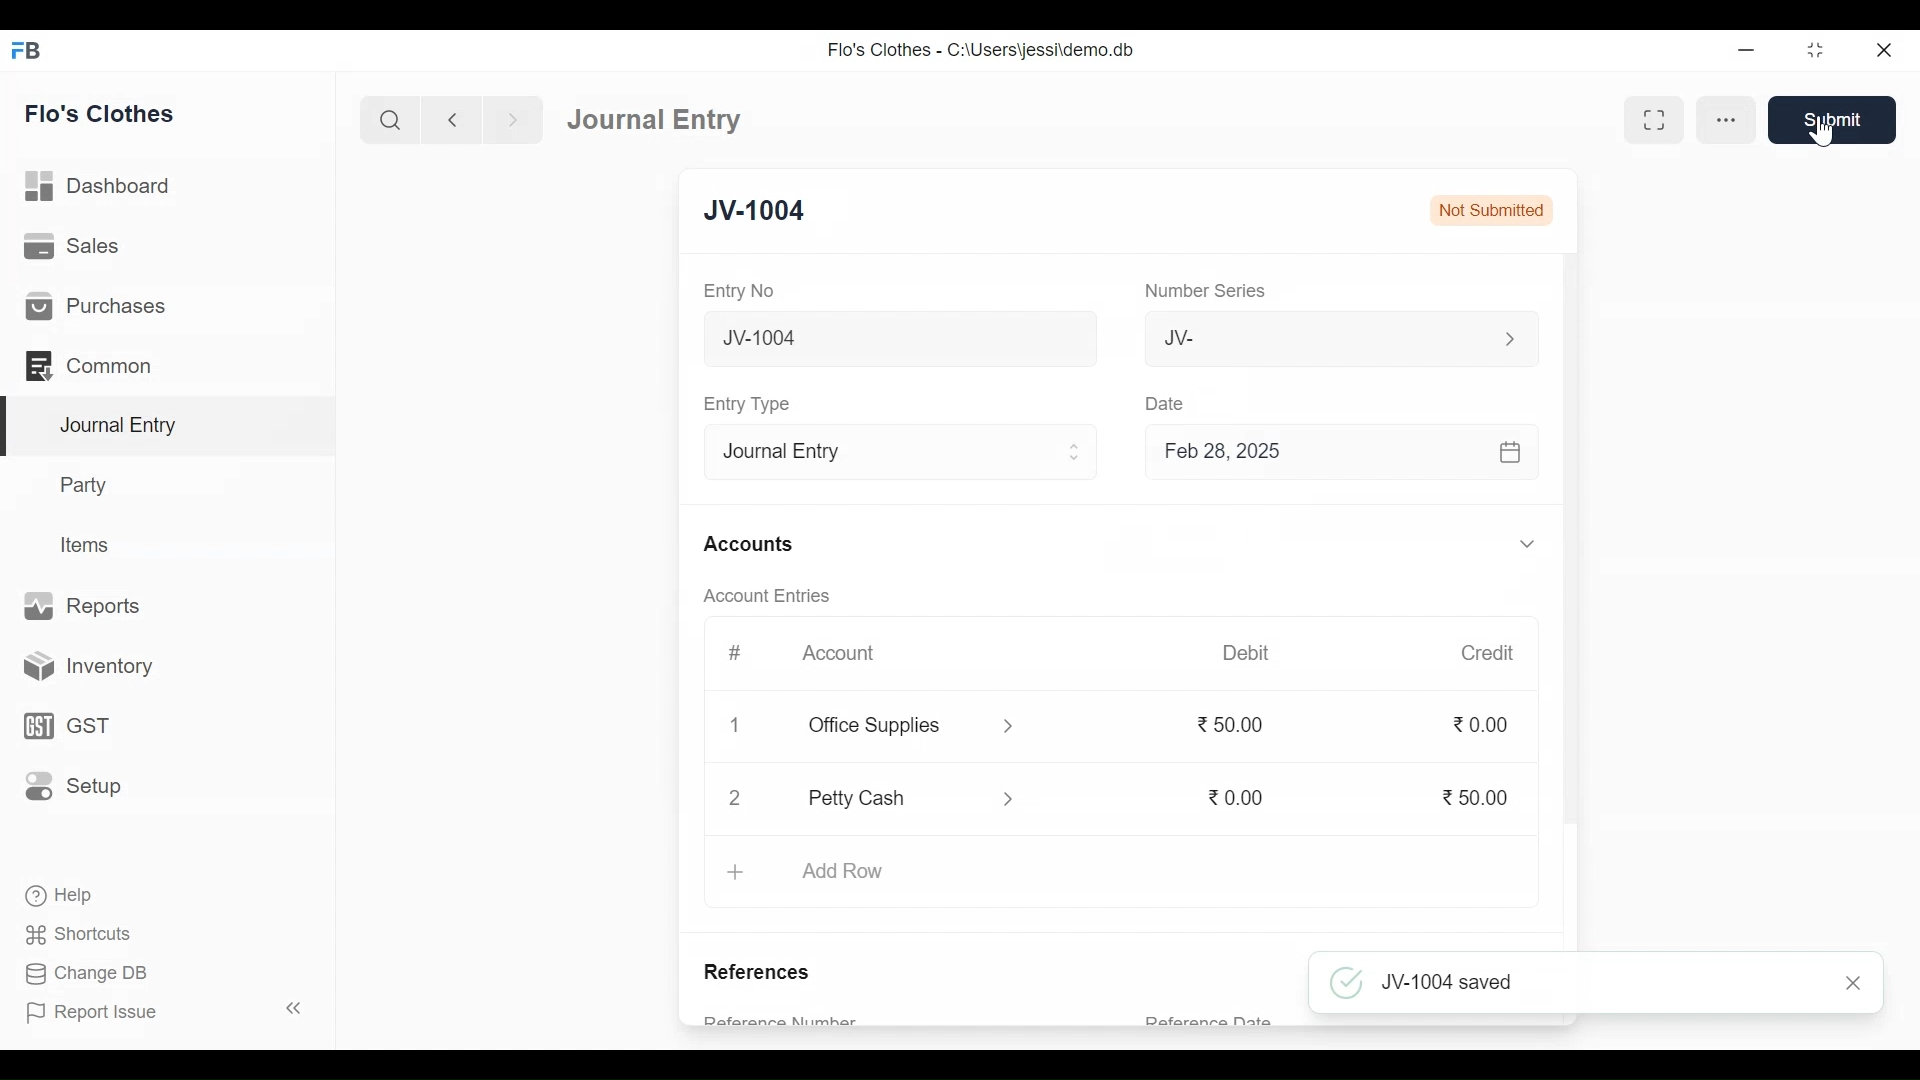 This screenshot has height=1080, width=1920. Describe the element at coordinates (1852, 985) in the screenshot. I see `Close` at that location.